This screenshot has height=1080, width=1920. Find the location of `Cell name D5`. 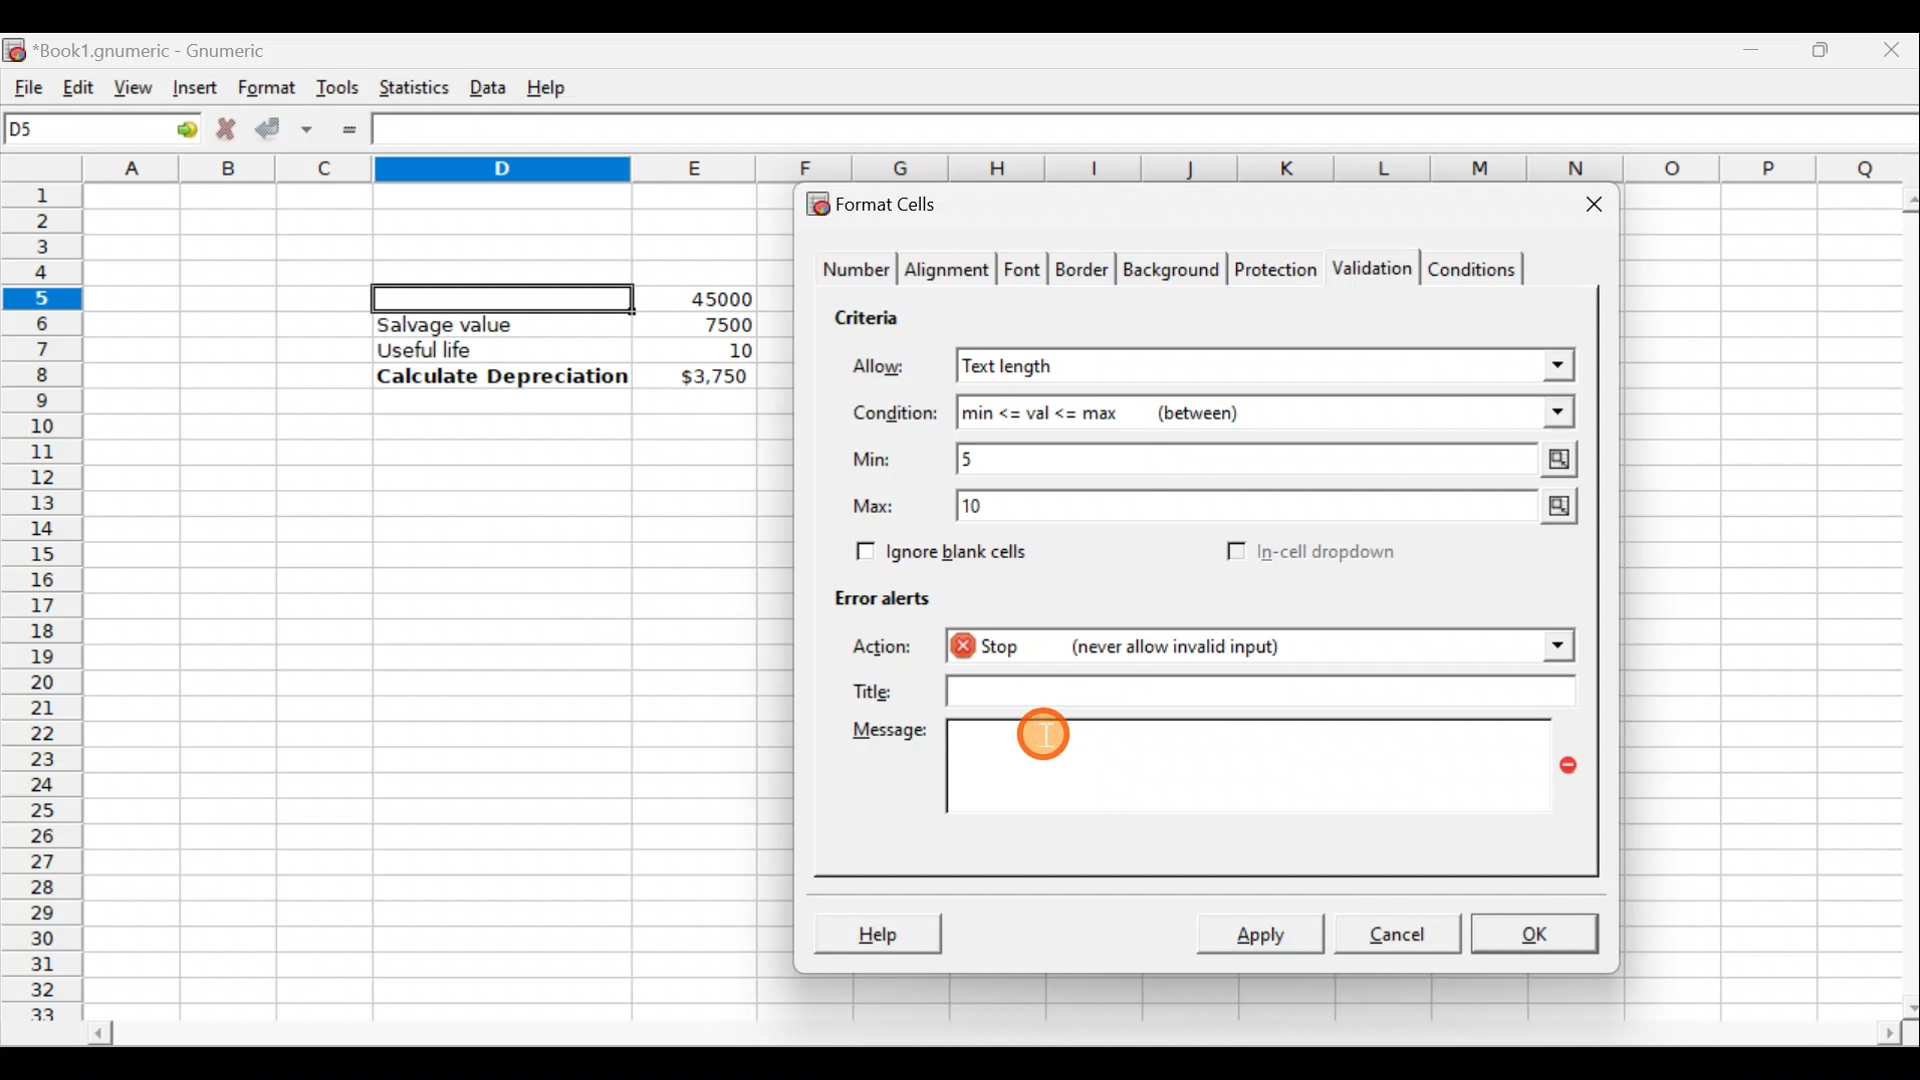

Cell name D5 is located at coordinates (78, 131).